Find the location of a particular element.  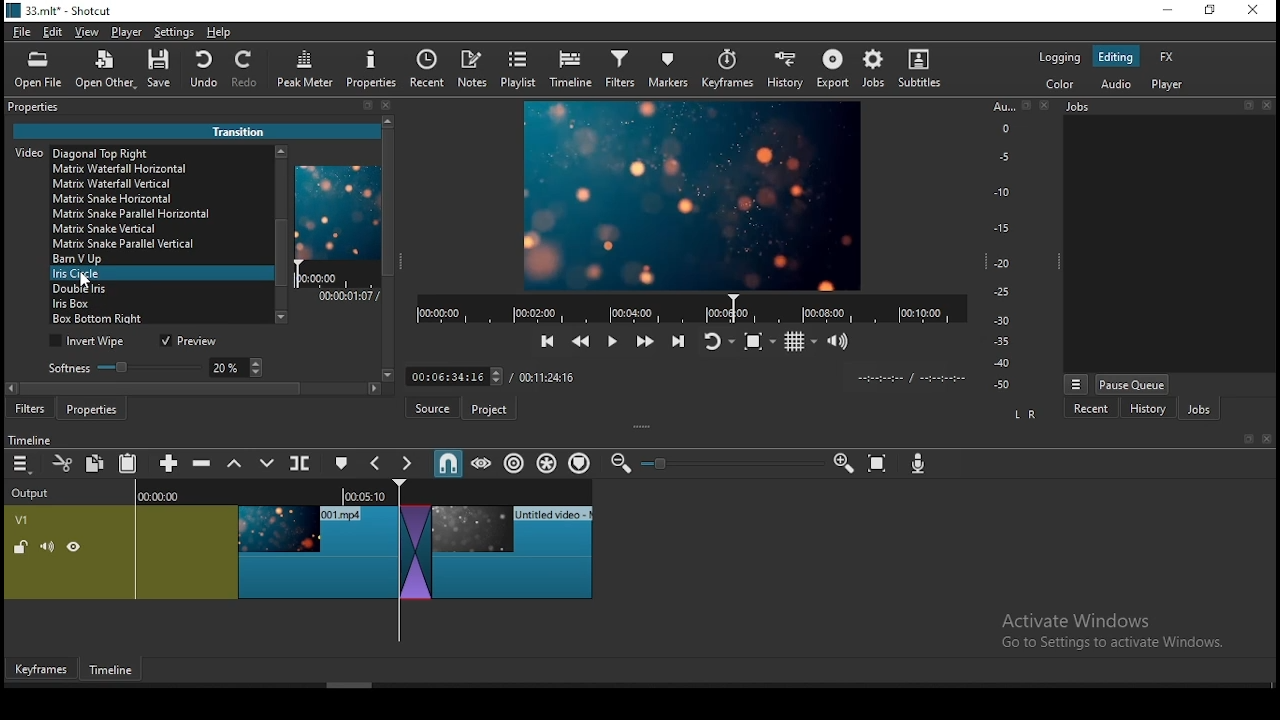

timer is located at coordinates (686, 308).